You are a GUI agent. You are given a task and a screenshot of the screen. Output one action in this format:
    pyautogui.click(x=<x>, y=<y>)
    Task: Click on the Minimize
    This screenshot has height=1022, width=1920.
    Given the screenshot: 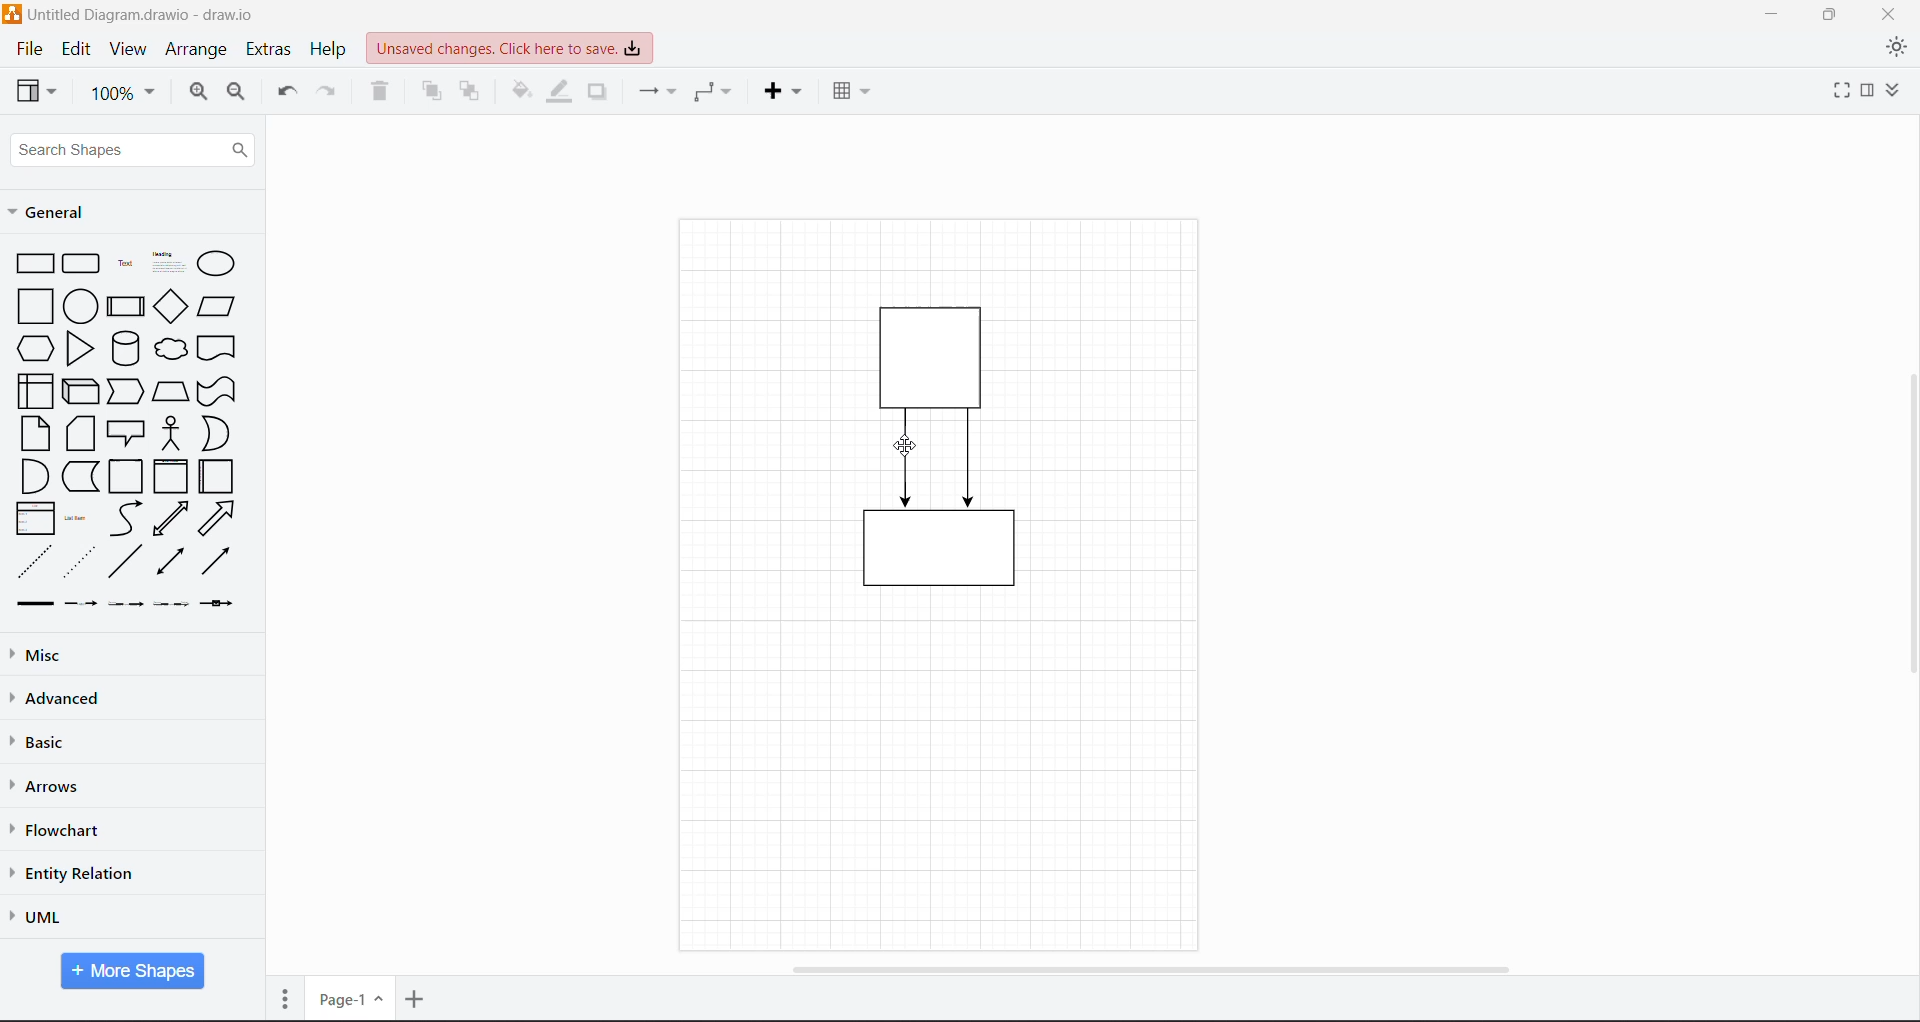 What is the action you would take?
    pyautogui.click(x=1766, y=15)
    